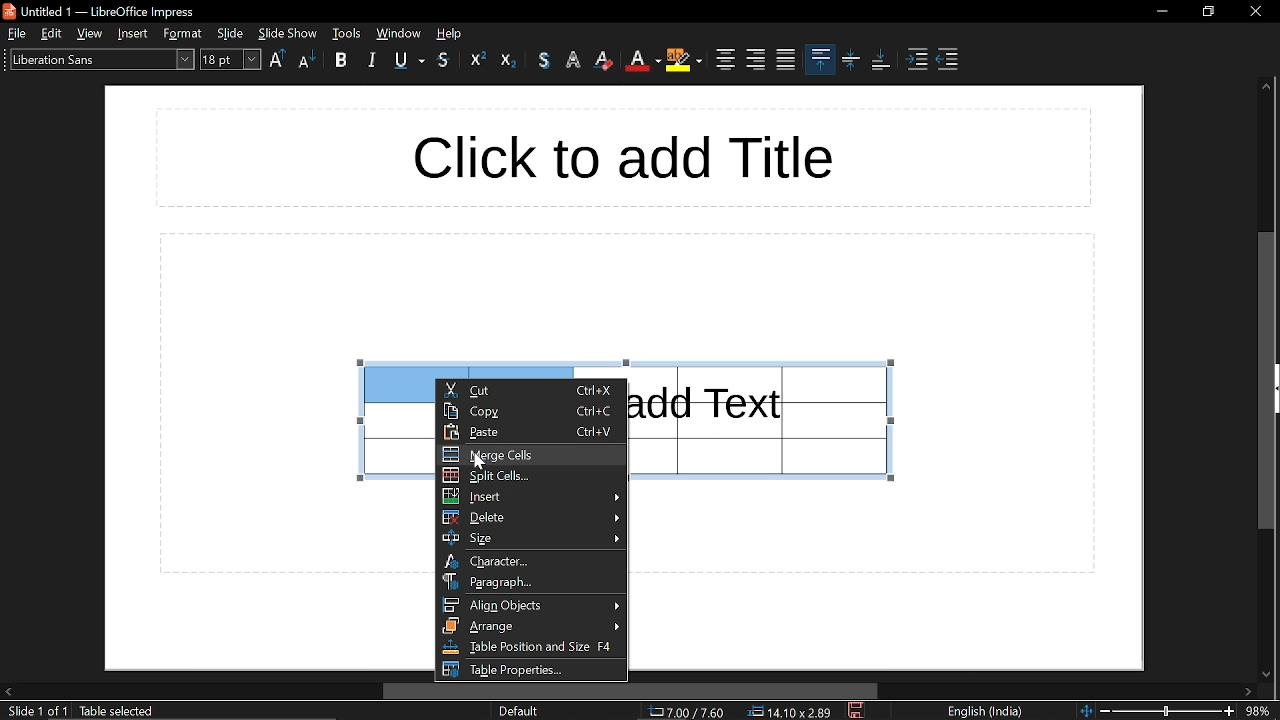  I want to click on srikethrough, so click(444, 60).